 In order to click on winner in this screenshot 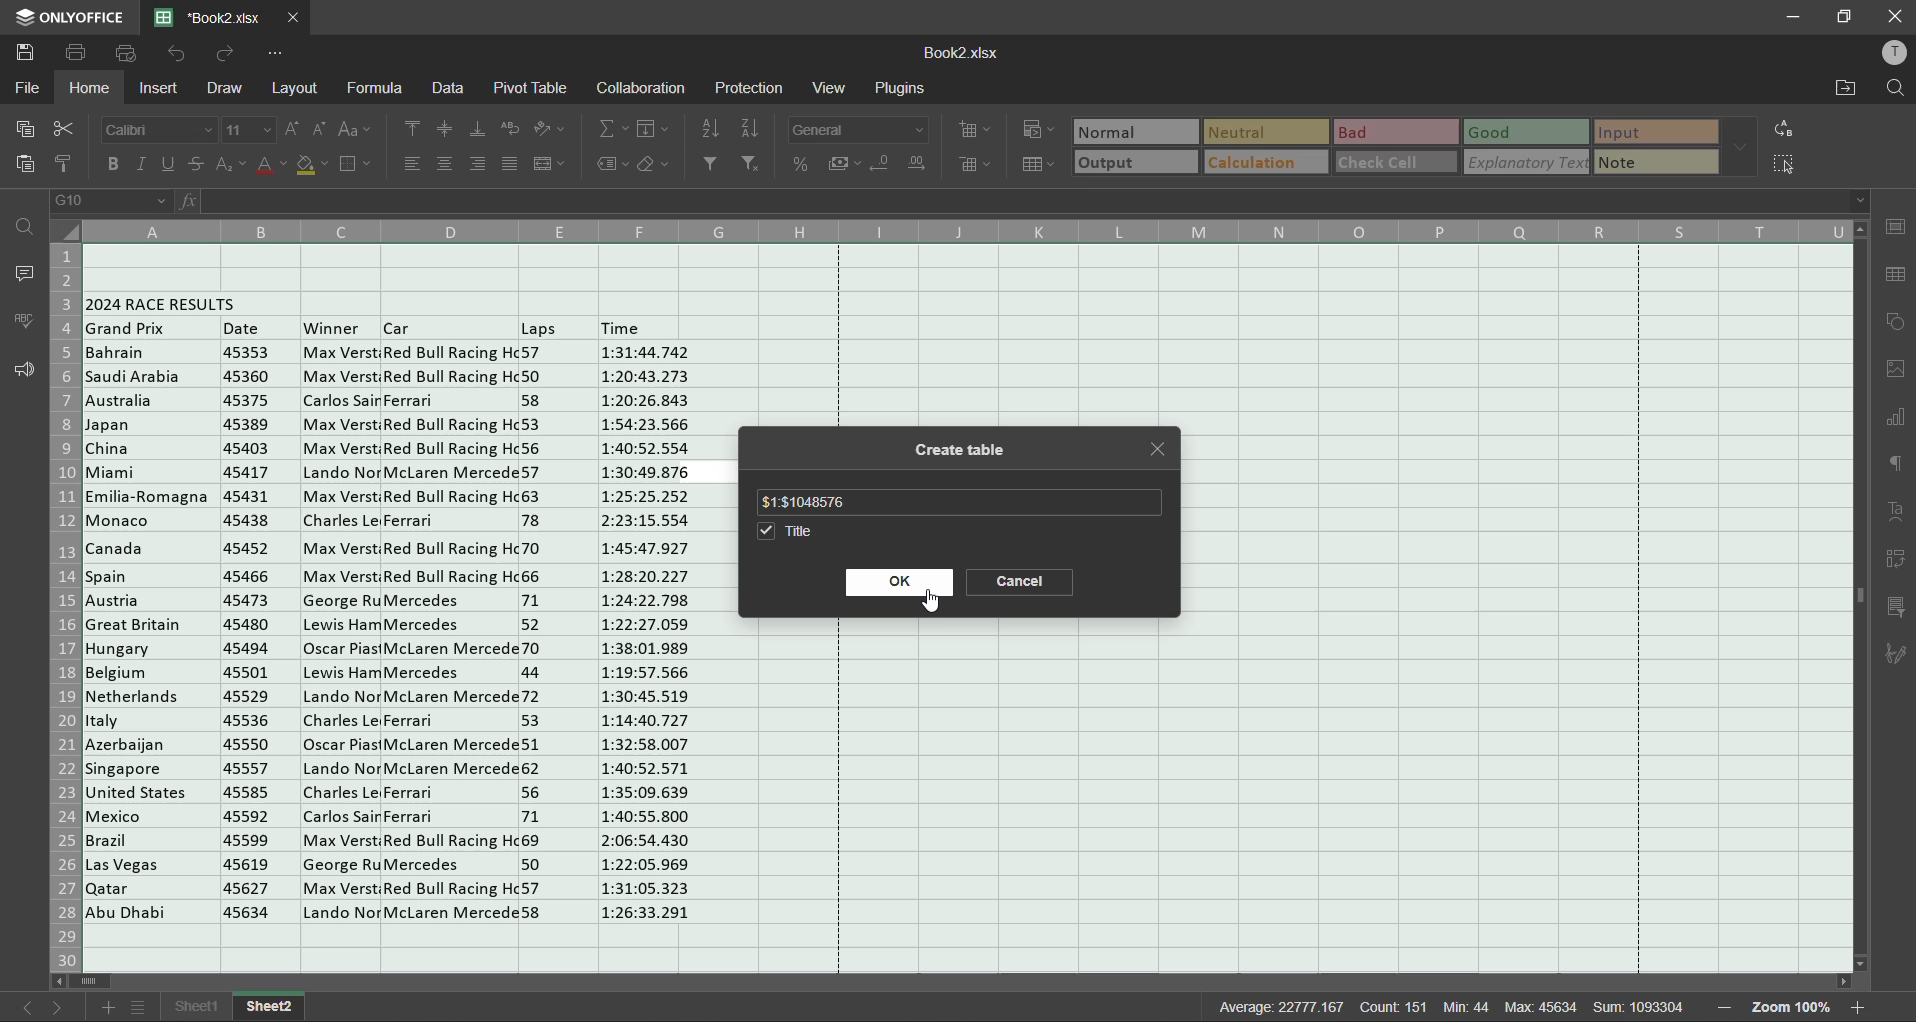, I will do `click(335, 328)`.